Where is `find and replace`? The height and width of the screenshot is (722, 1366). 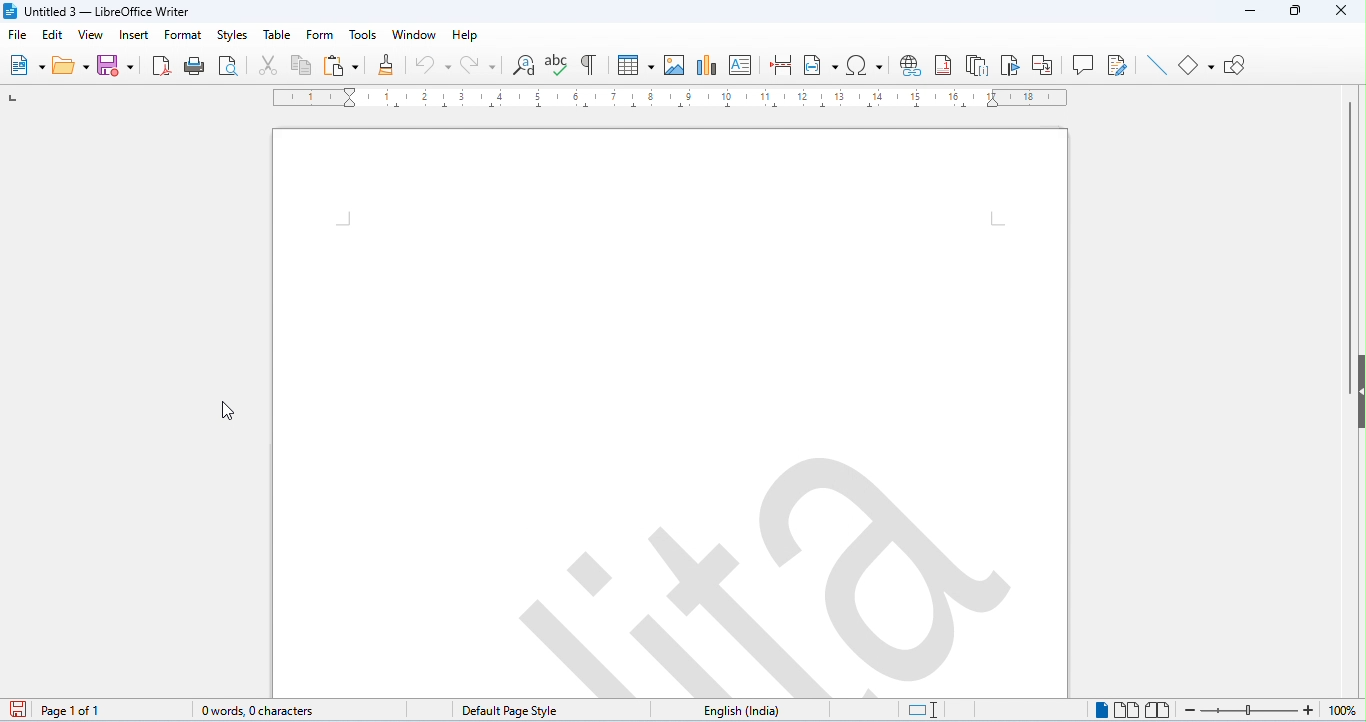
find and replace is located at coordinates (526, 66).